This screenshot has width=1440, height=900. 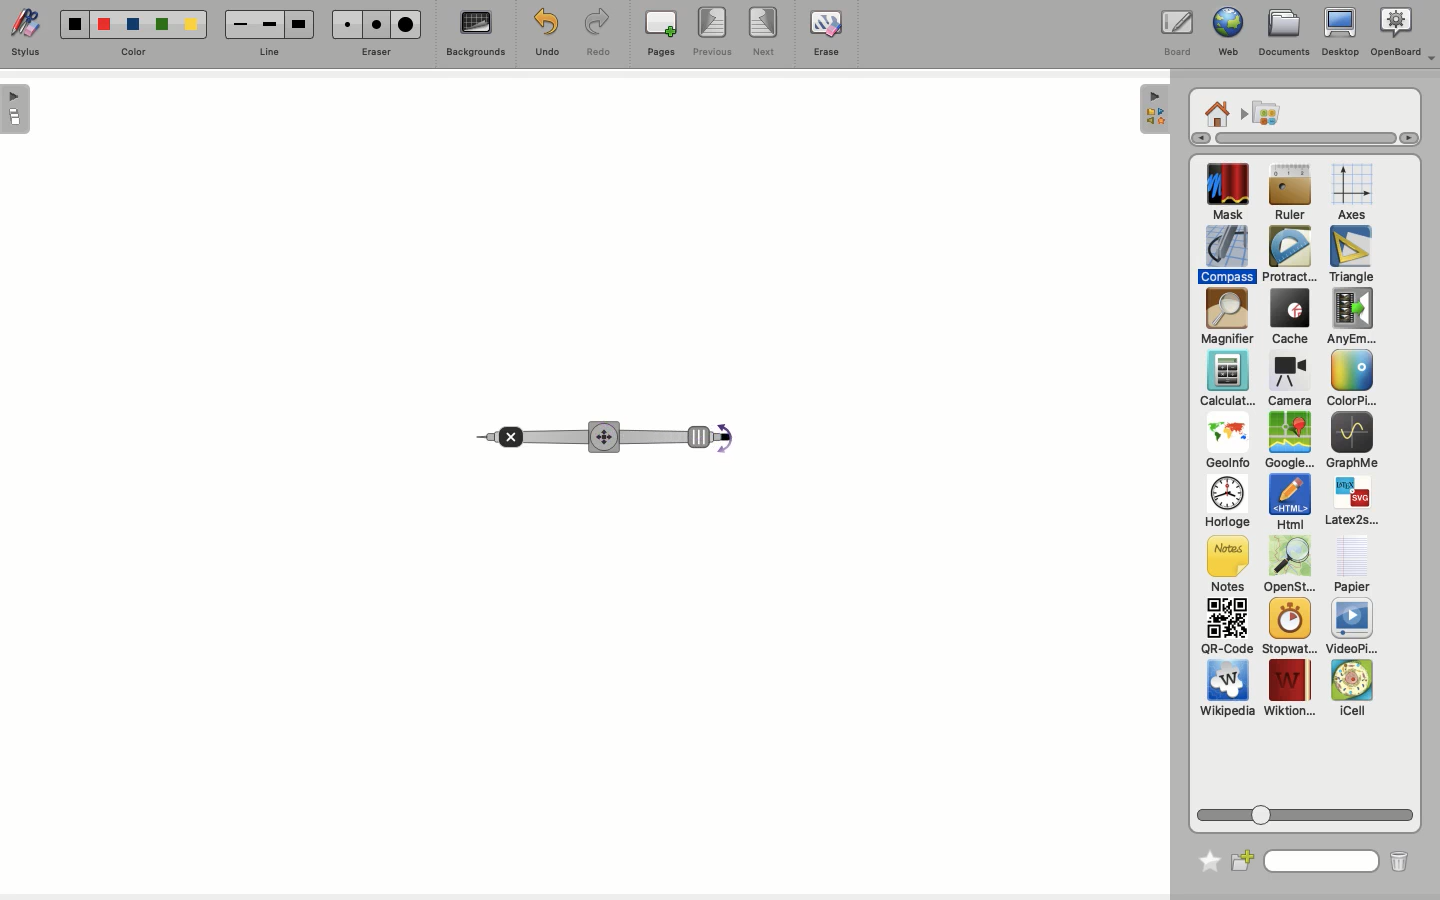 I want to click on iCell, so click(x=1353, y=689).